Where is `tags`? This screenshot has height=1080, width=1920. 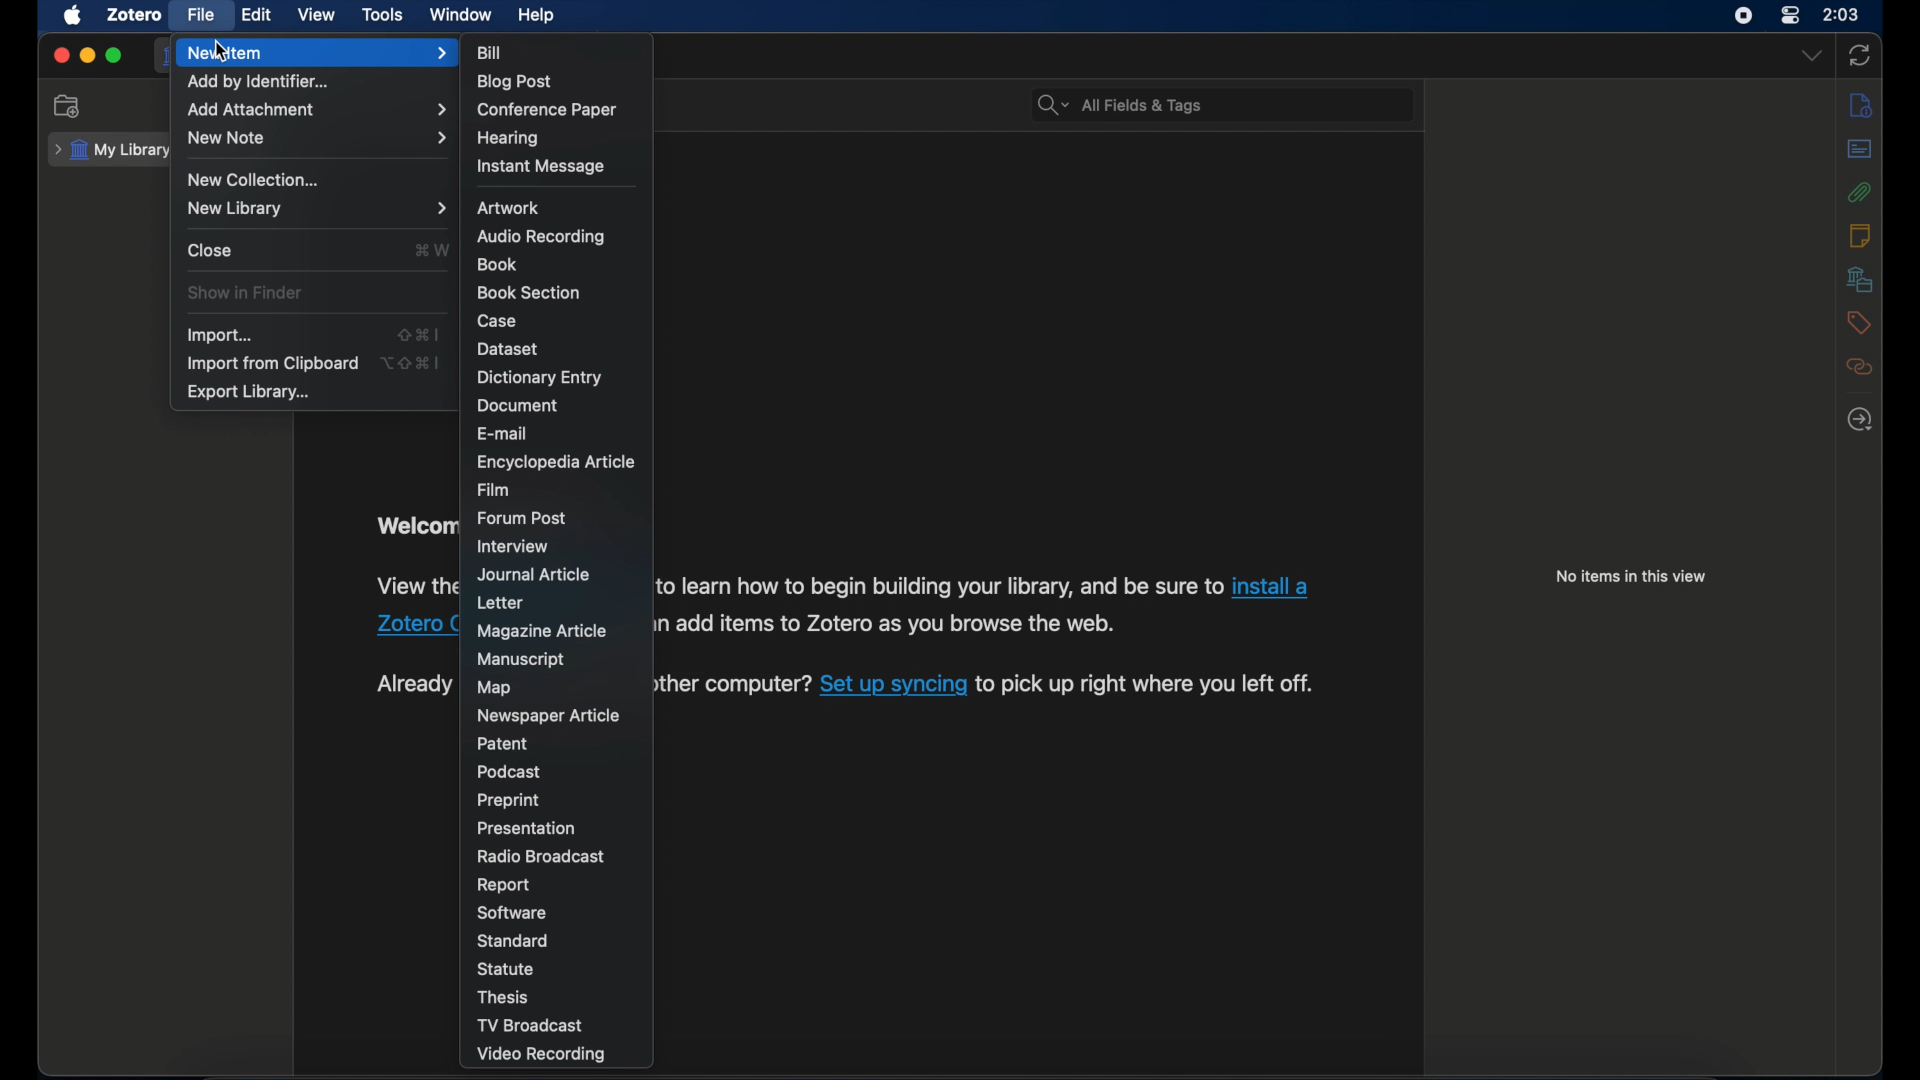
tags is located at coordinates (1861, 323).